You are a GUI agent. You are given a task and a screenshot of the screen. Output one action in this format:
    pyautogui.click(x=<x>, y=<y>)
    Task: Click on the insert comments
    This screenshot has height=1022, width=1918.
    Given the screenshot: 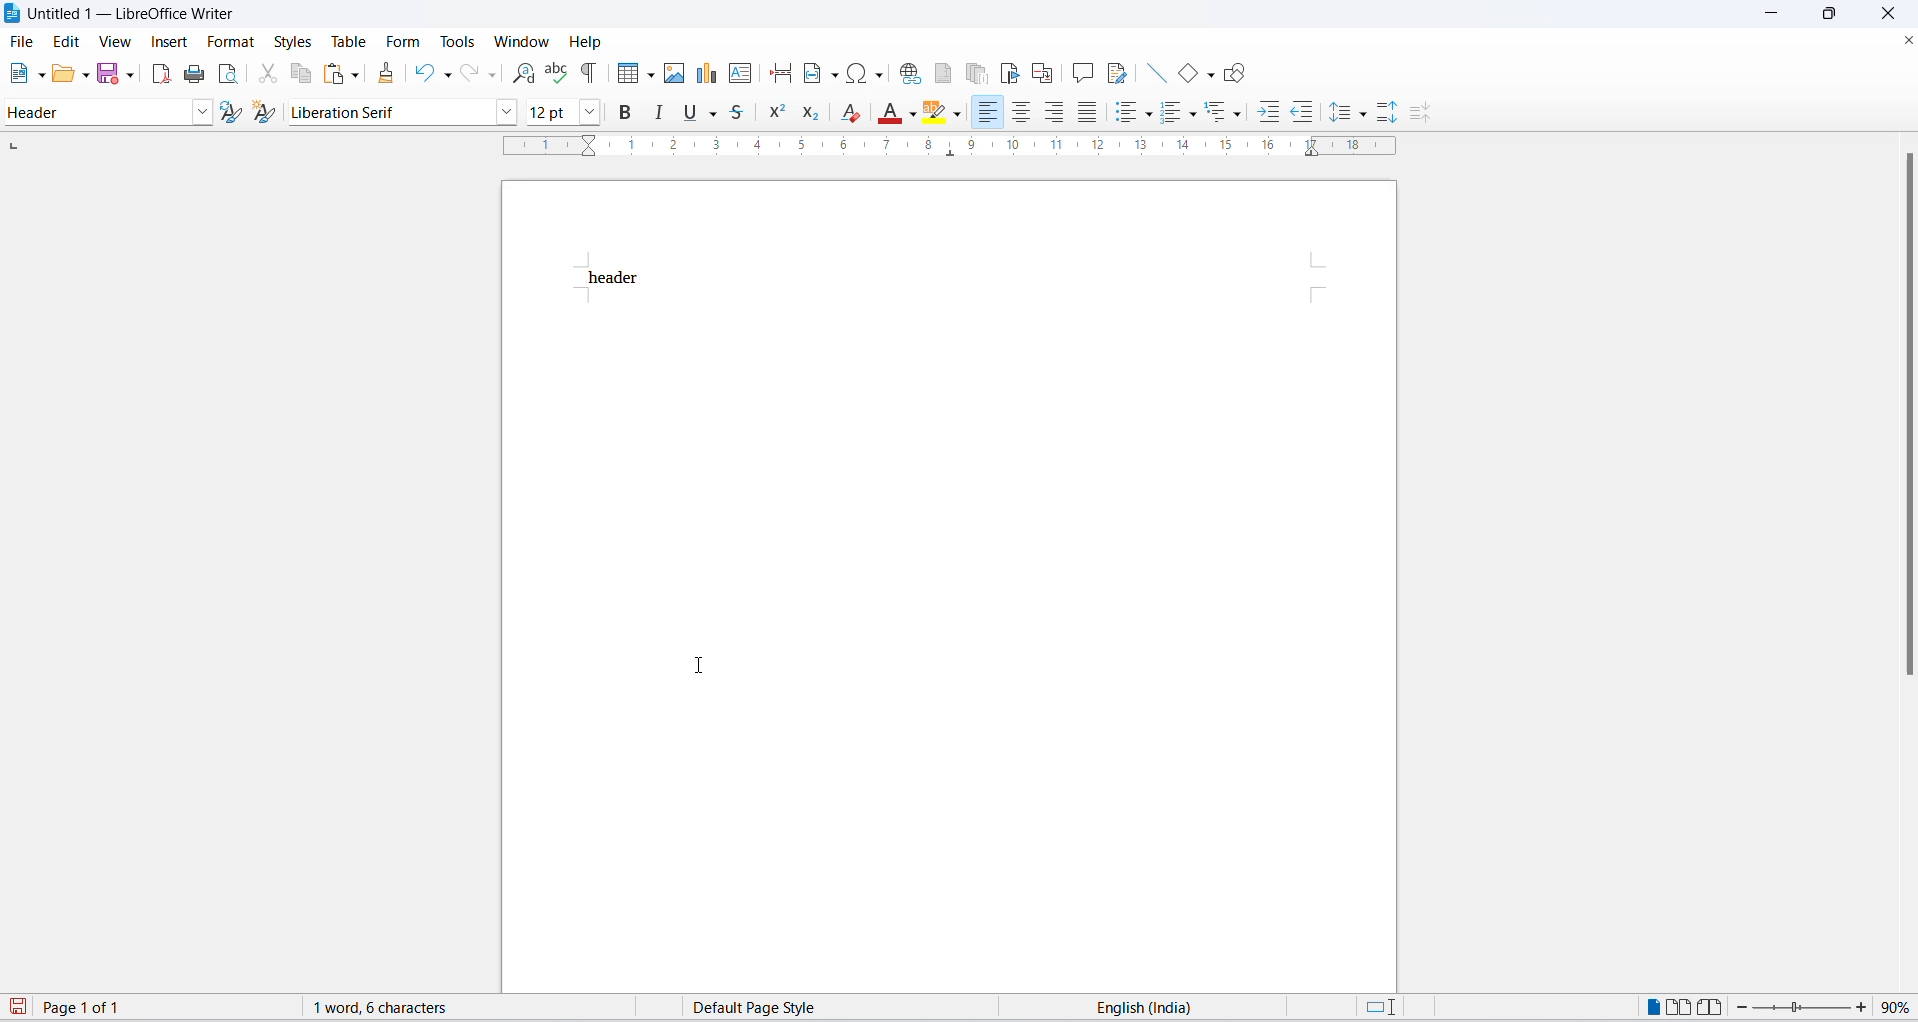 What is the action you would take?
    pyautogui.click(x=1081, y=70)
    